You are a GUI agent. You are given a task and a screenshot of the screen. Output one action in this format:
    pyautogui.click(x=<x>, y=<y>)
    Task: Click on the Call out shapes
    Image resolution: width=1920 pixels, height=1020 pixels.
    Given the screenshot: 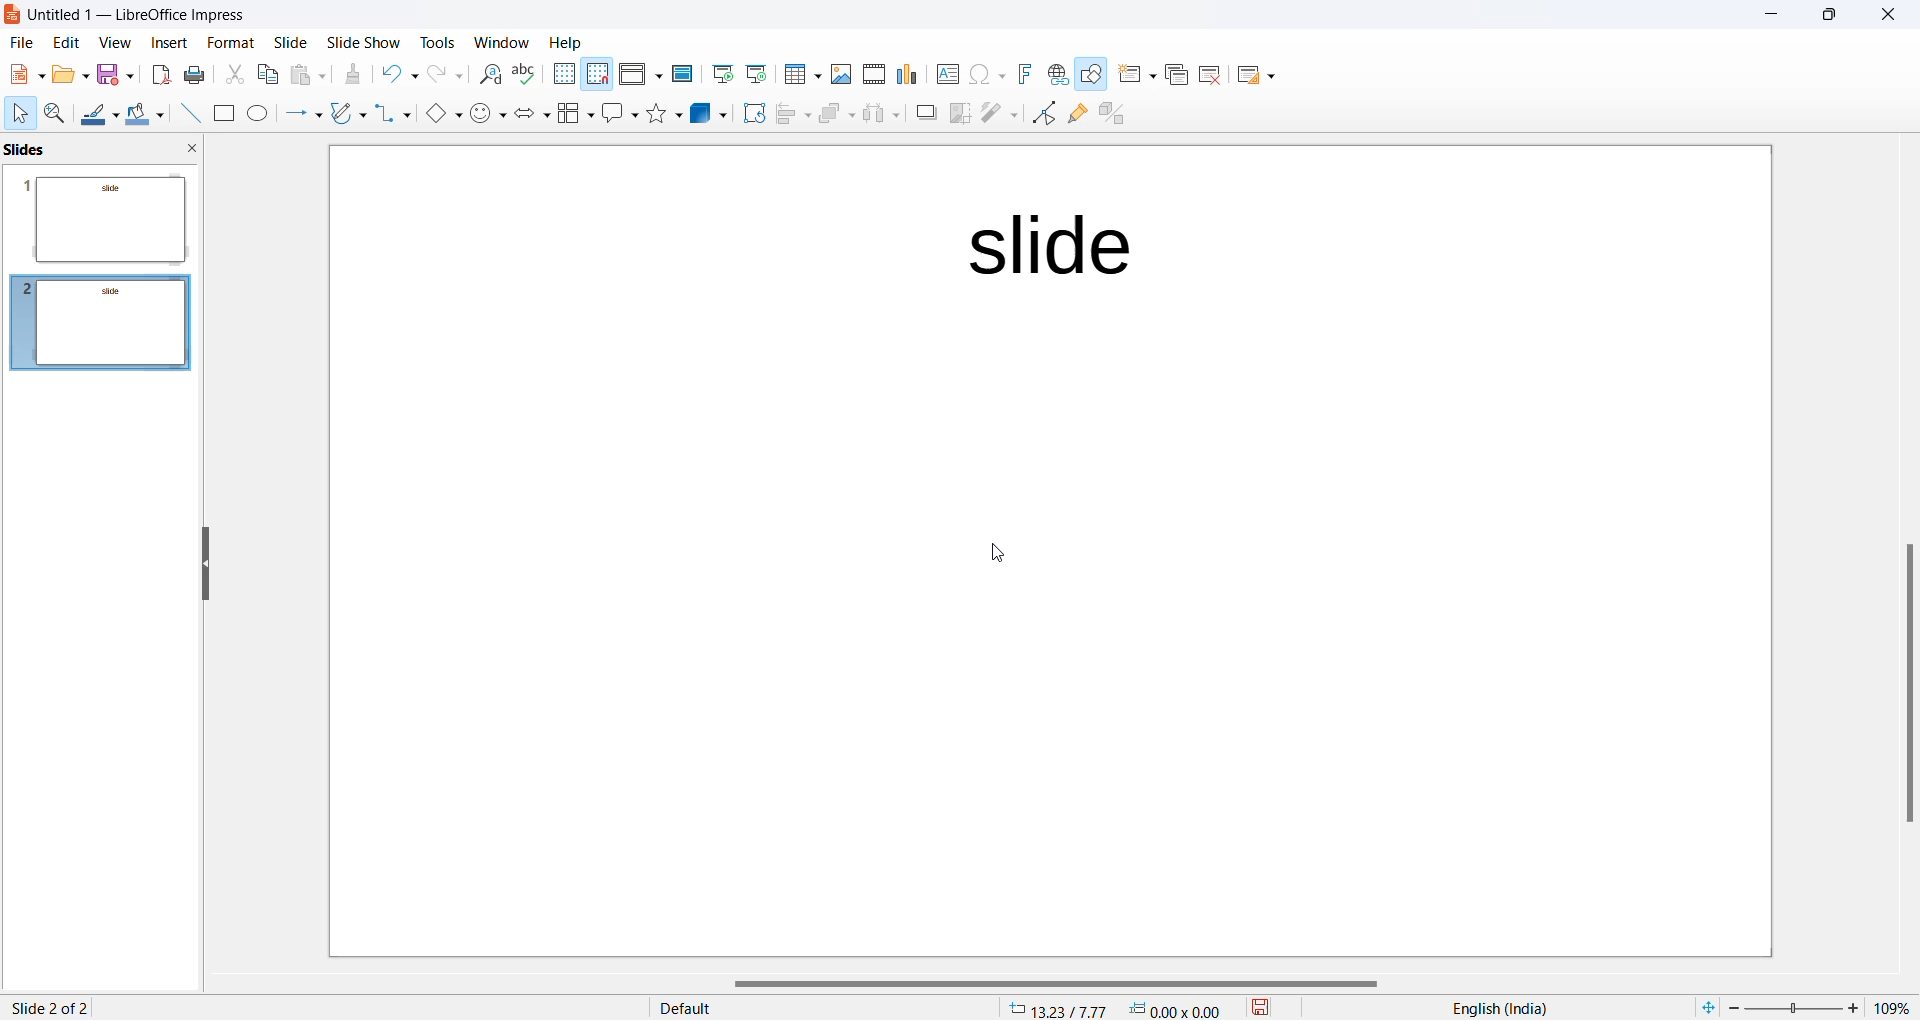 What is the action you would take?
    pyautogui.click(x=617, y=114)
    